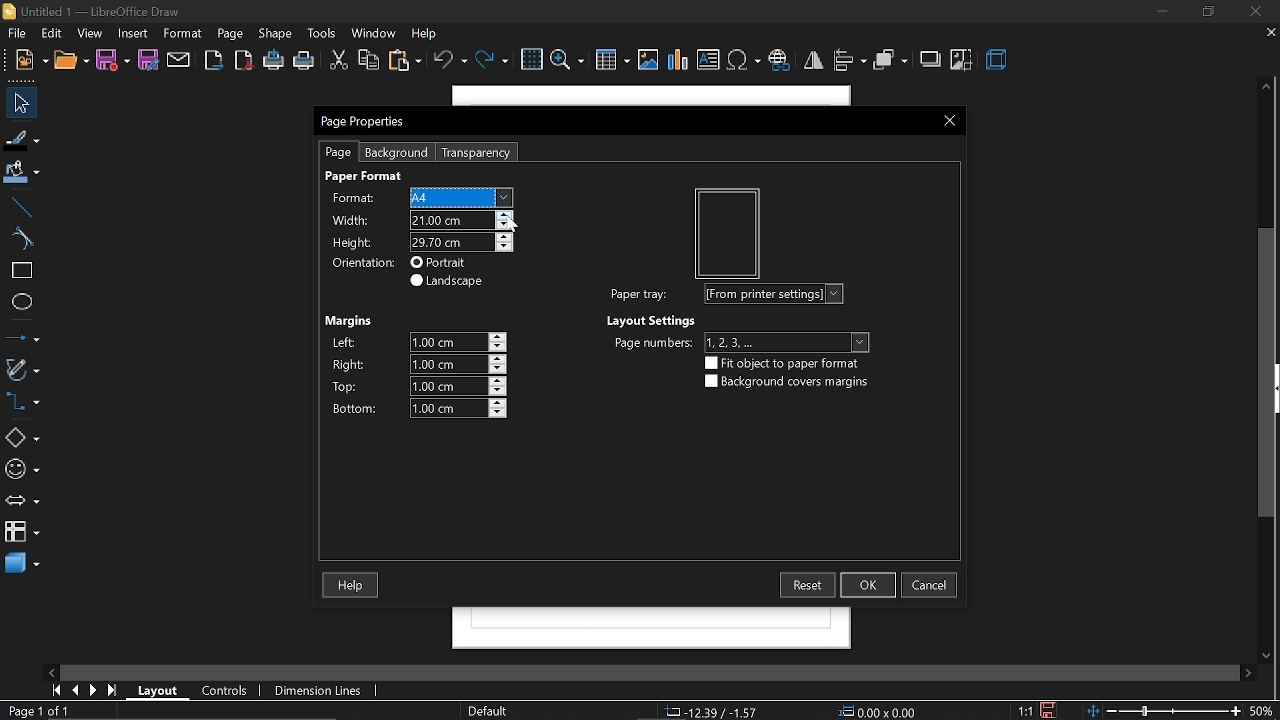 The height and width of the screenshot is (720, 1280). What do you see at coordinates (1025, 711) in the screenshot?
I see `scaling factor` at bounding box center [1025, 711].